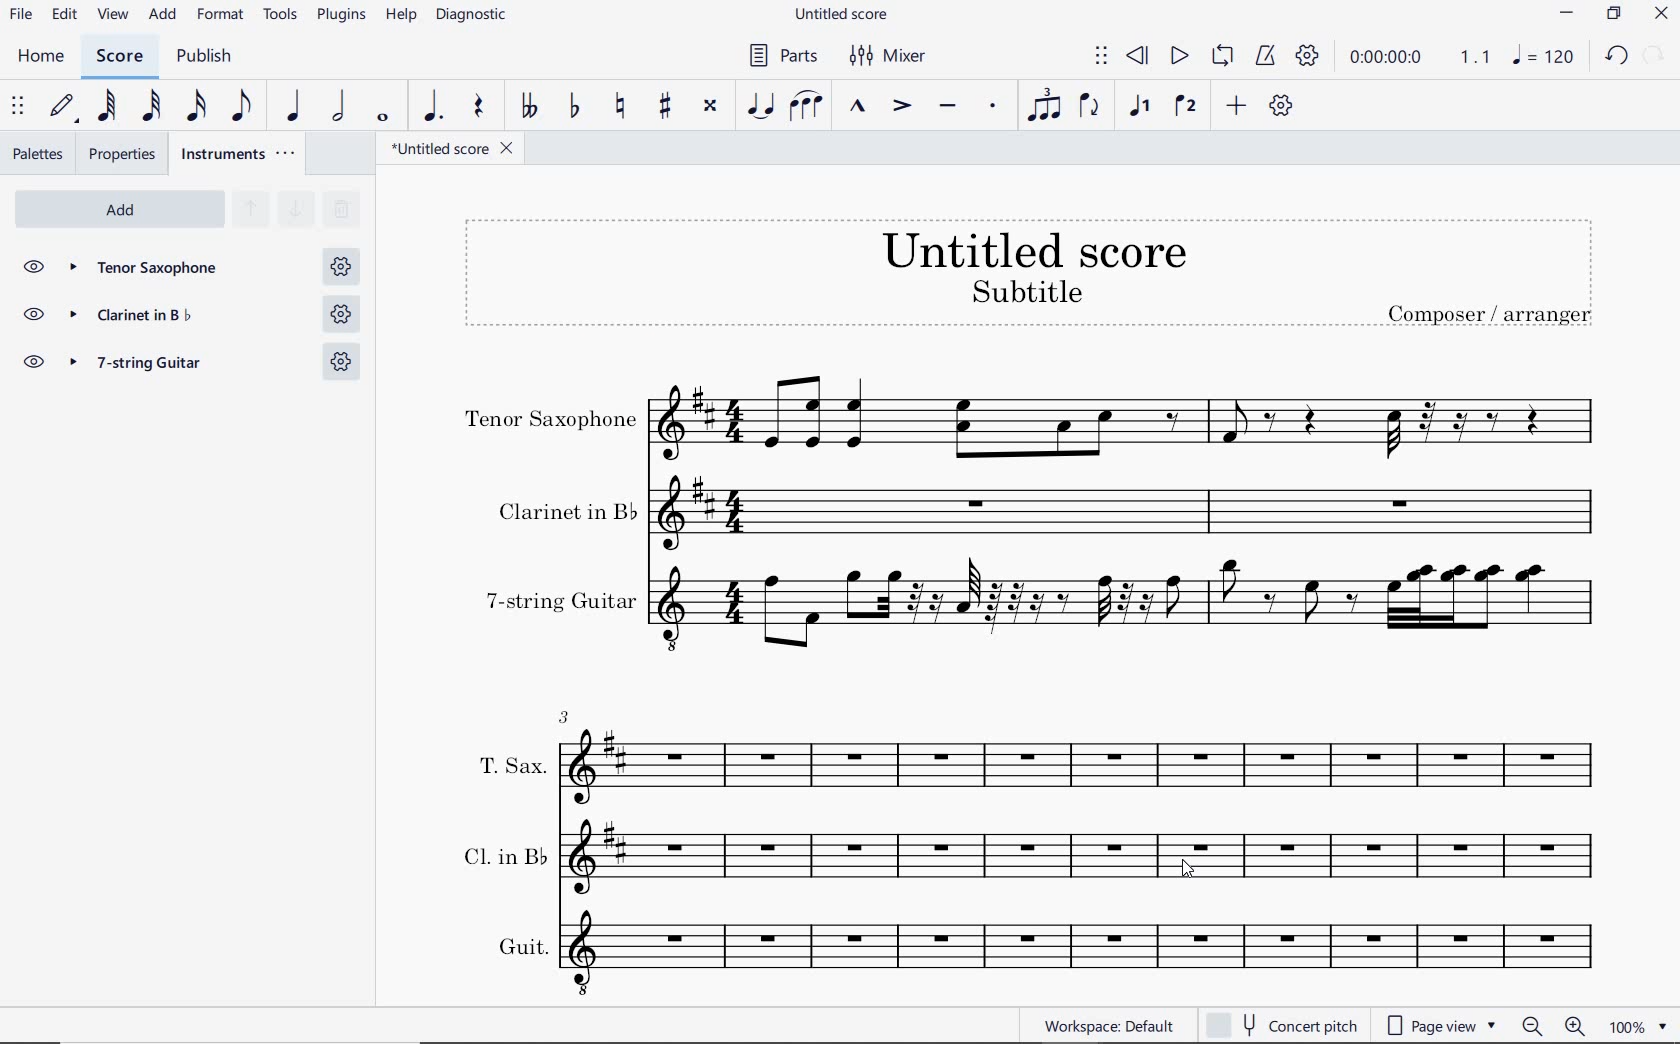 This screenshot has height=1044, width=1680. What do you see at coordinates (807, 107) in the screenshot?
I see `SLUR` at bounding box center [807, 107].